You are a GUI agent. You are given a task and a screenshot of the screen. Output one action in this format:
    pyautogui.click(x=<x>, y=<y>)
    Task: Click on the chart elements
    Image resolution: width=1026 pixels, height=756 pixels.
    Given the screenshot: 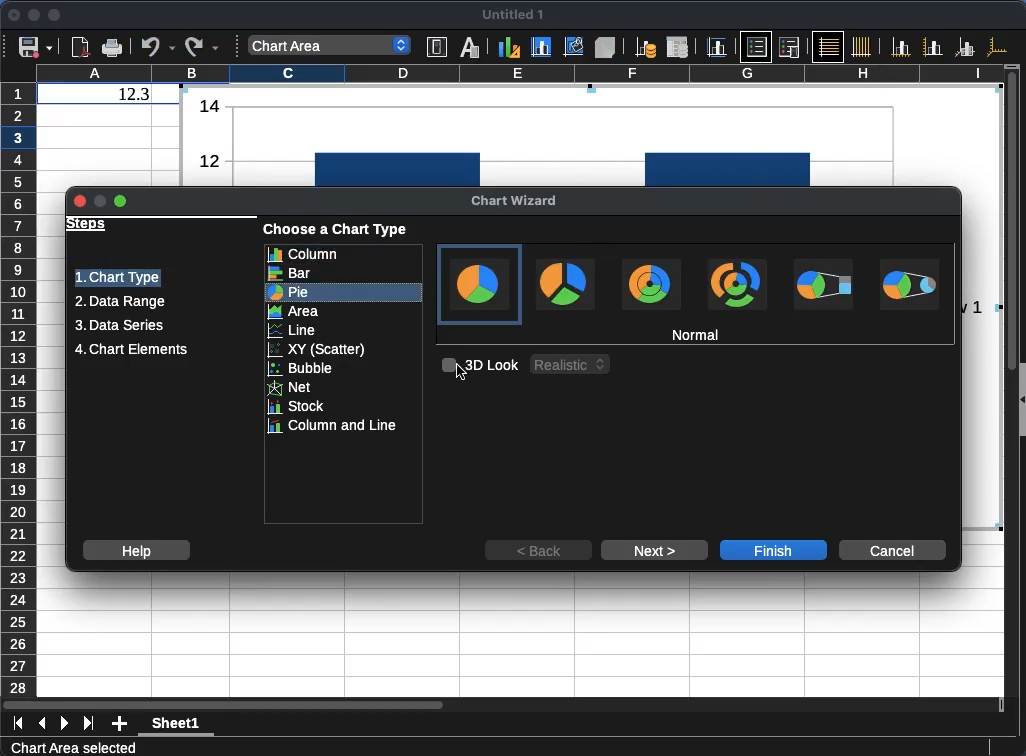 What is the action you would take?
    pyautogui.click(x=131, y=350)
    